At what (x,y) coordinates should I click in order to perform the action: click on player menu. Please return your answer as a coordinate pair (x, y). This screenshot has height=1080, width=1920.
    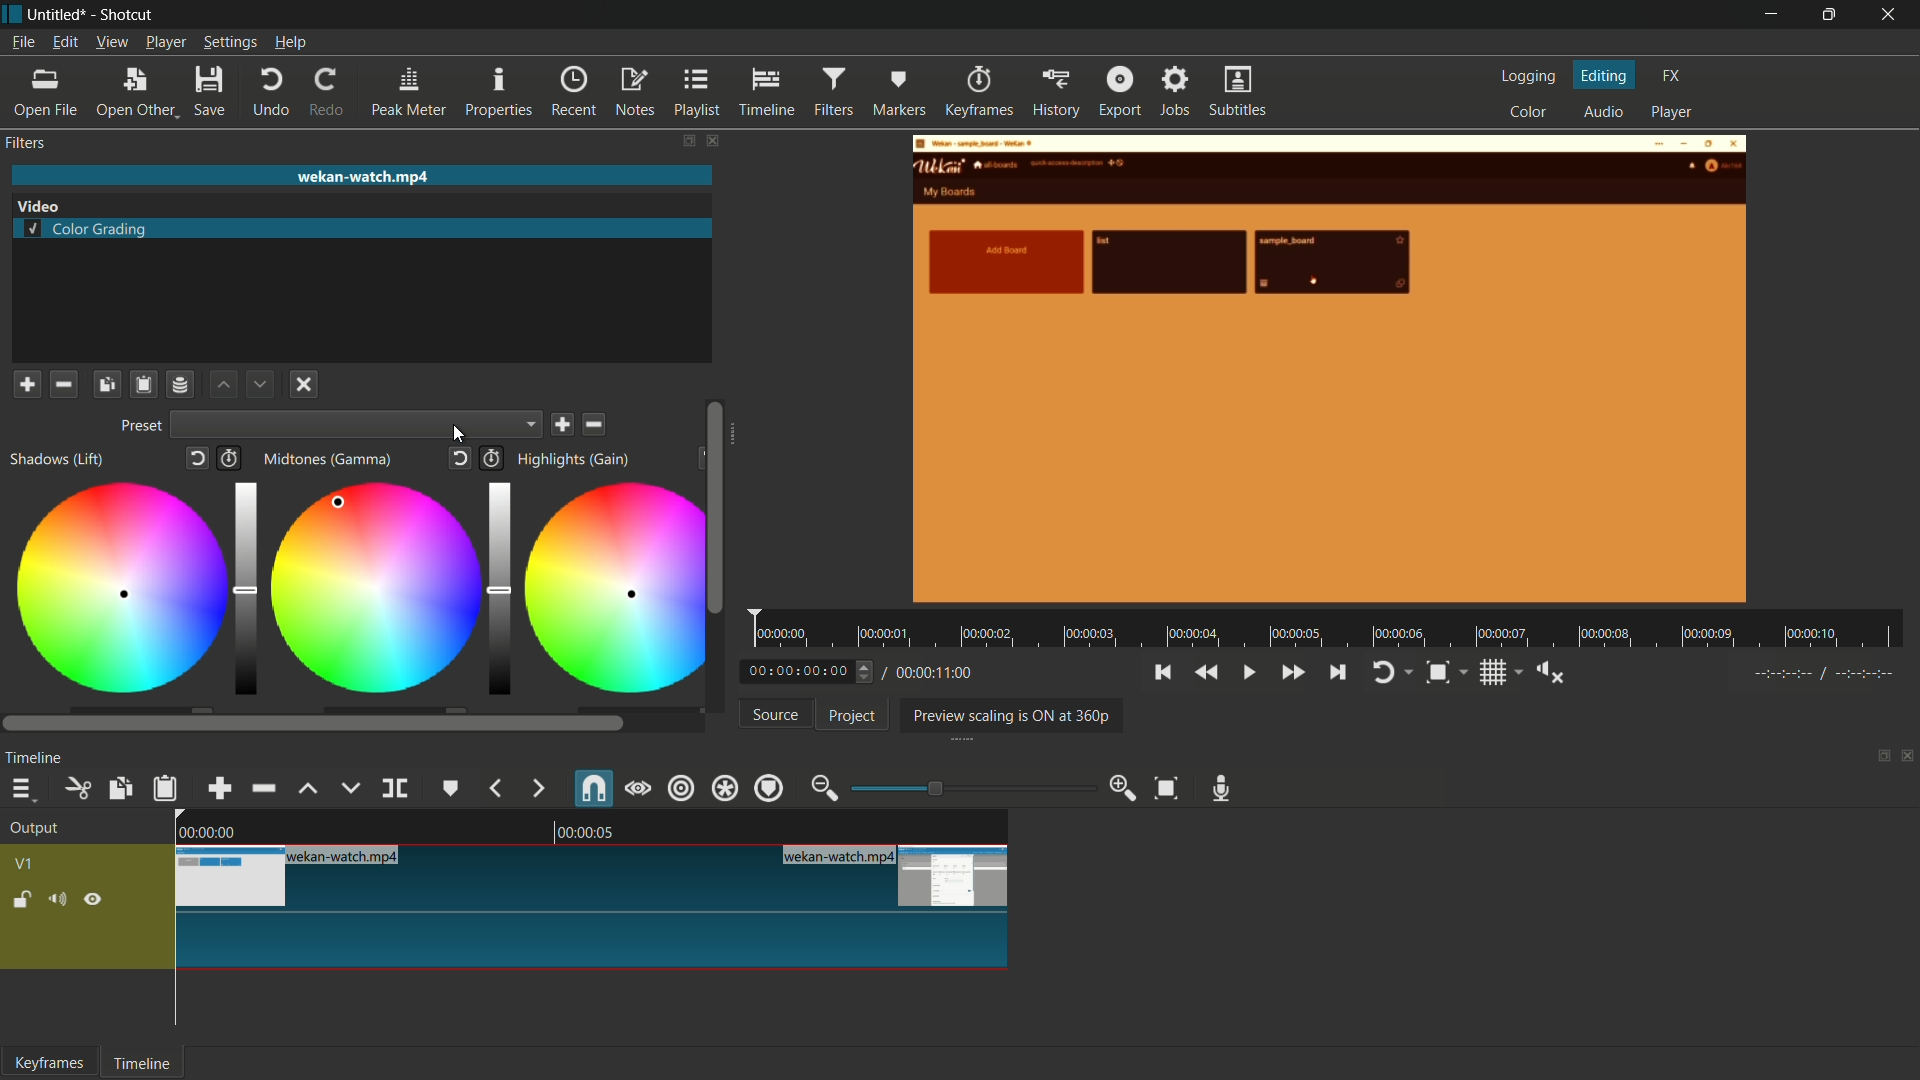
    Looking at the image, I should click on (165, 42).